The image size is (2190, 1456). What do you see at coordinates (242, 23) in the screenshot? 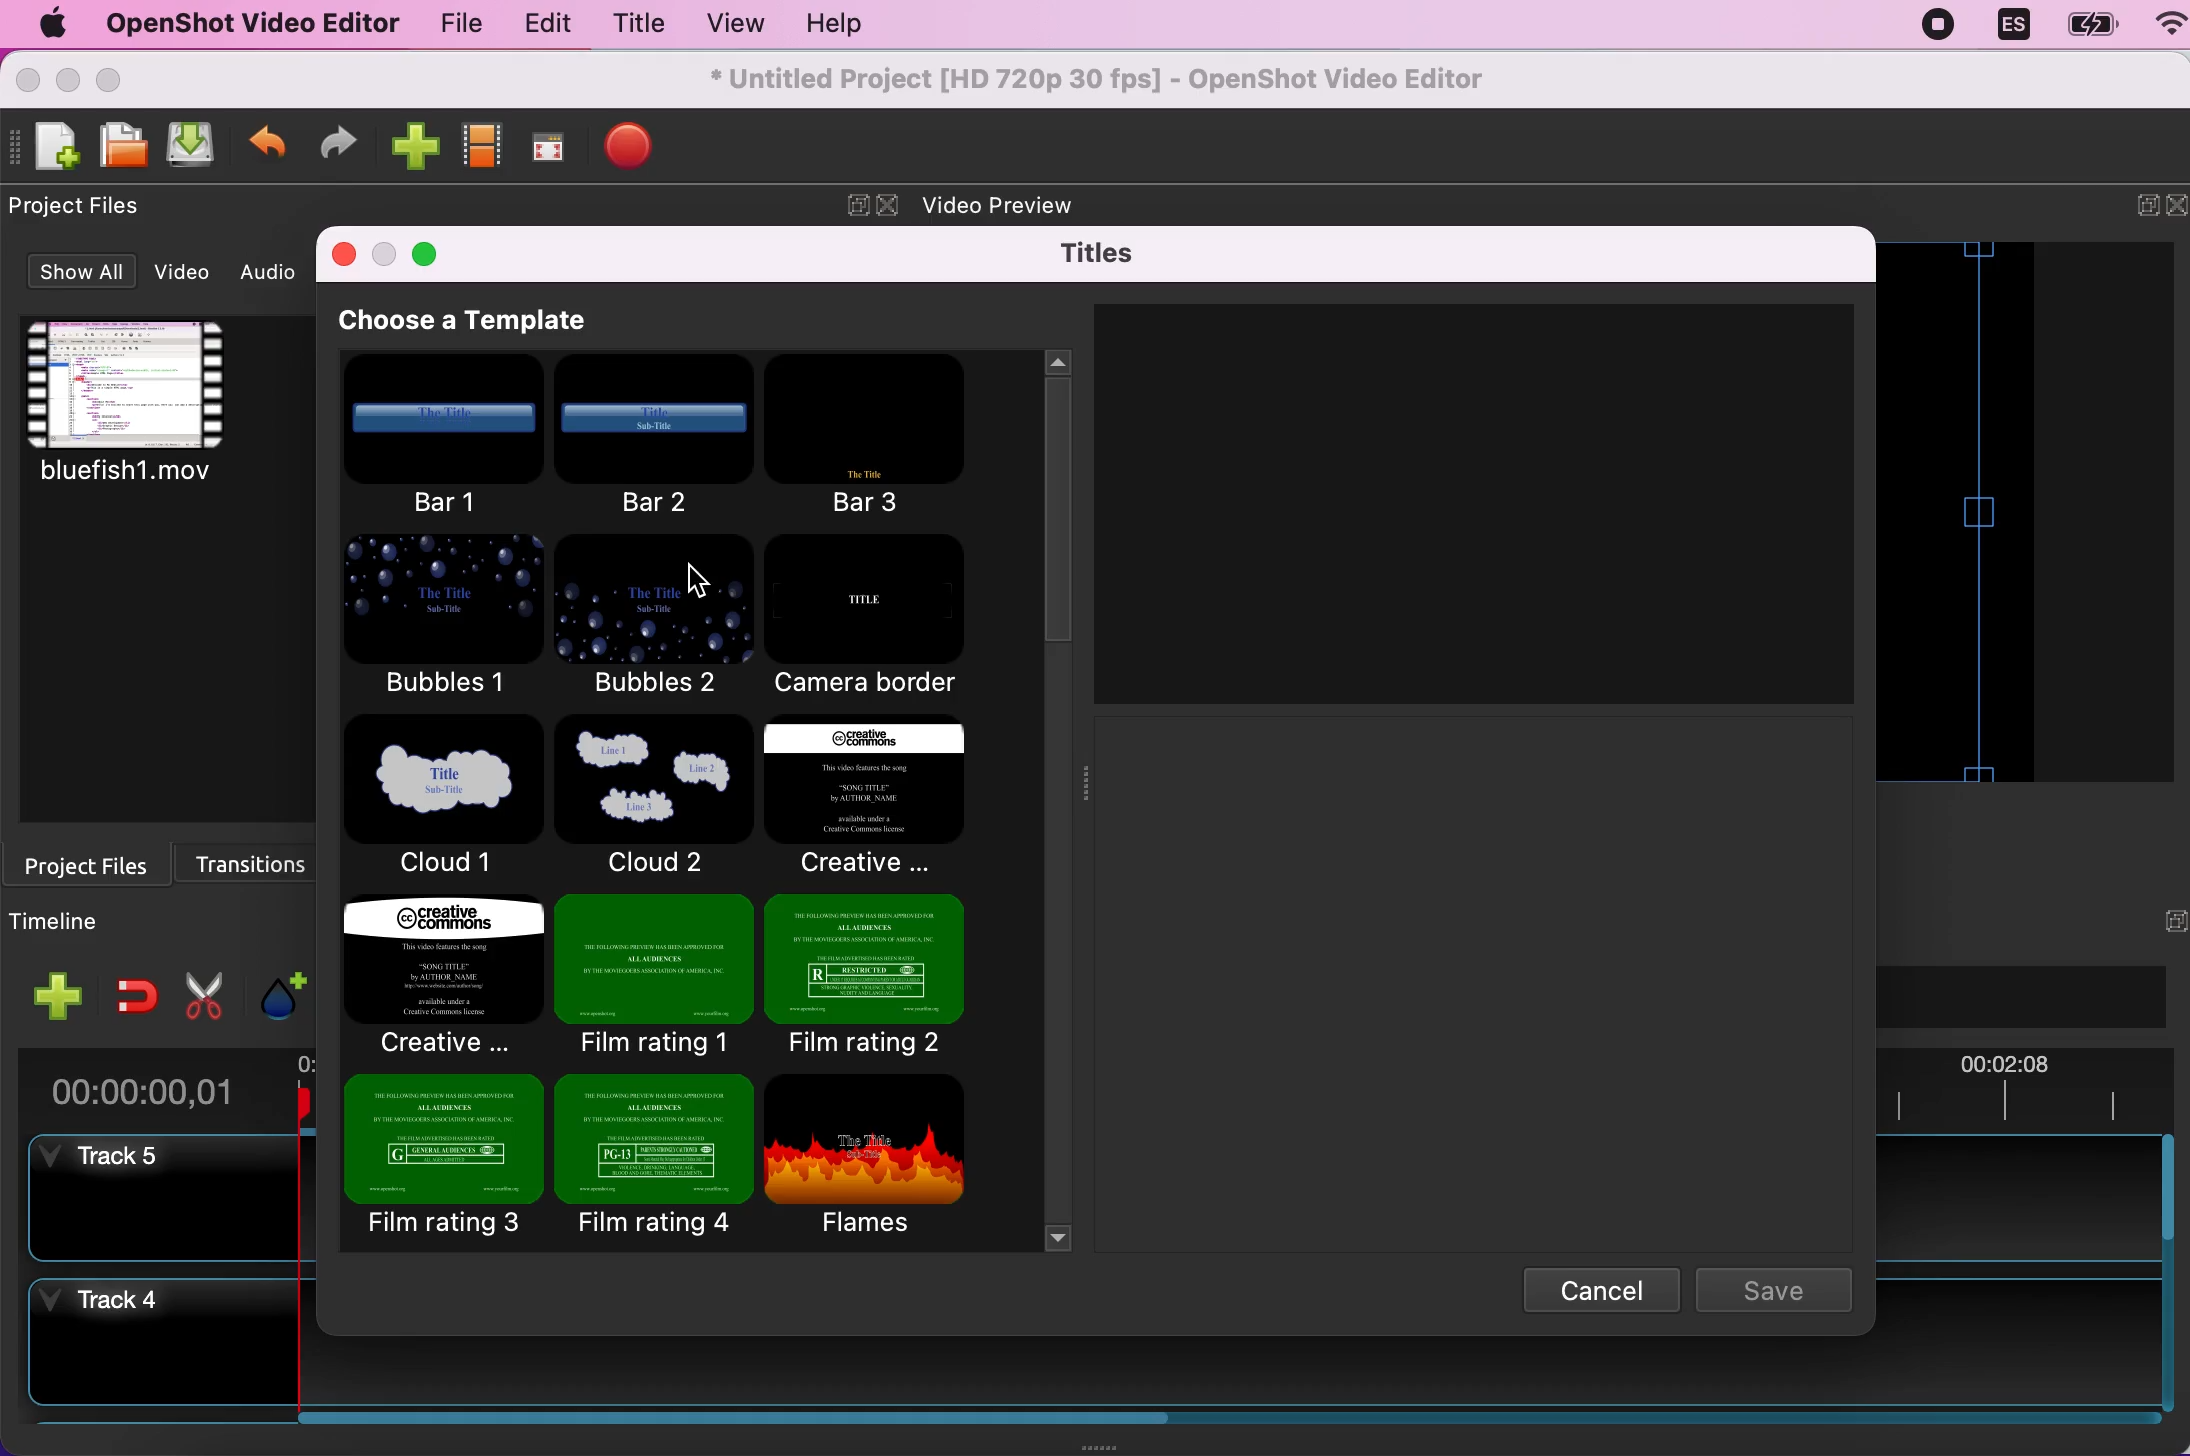
I see `openshot video editor` at bounding box center [242, 23].